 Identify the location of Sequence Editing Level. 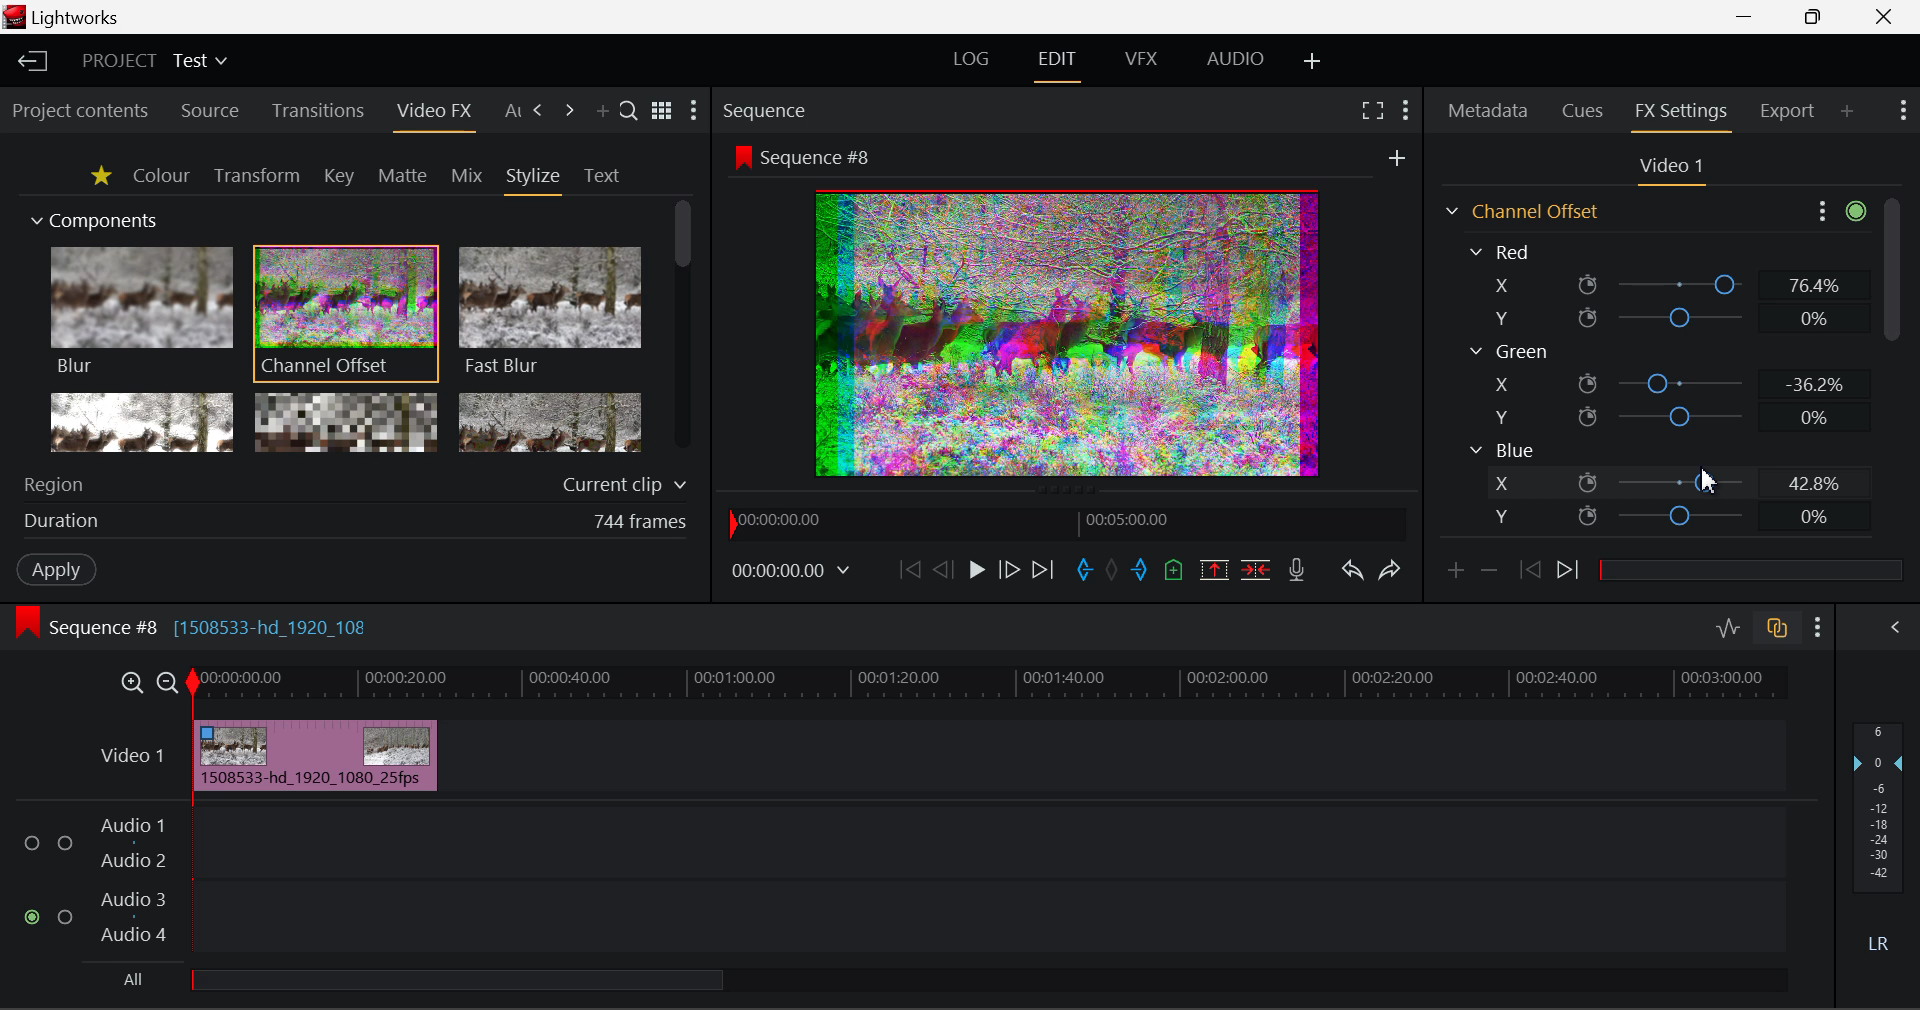
(79, 630).